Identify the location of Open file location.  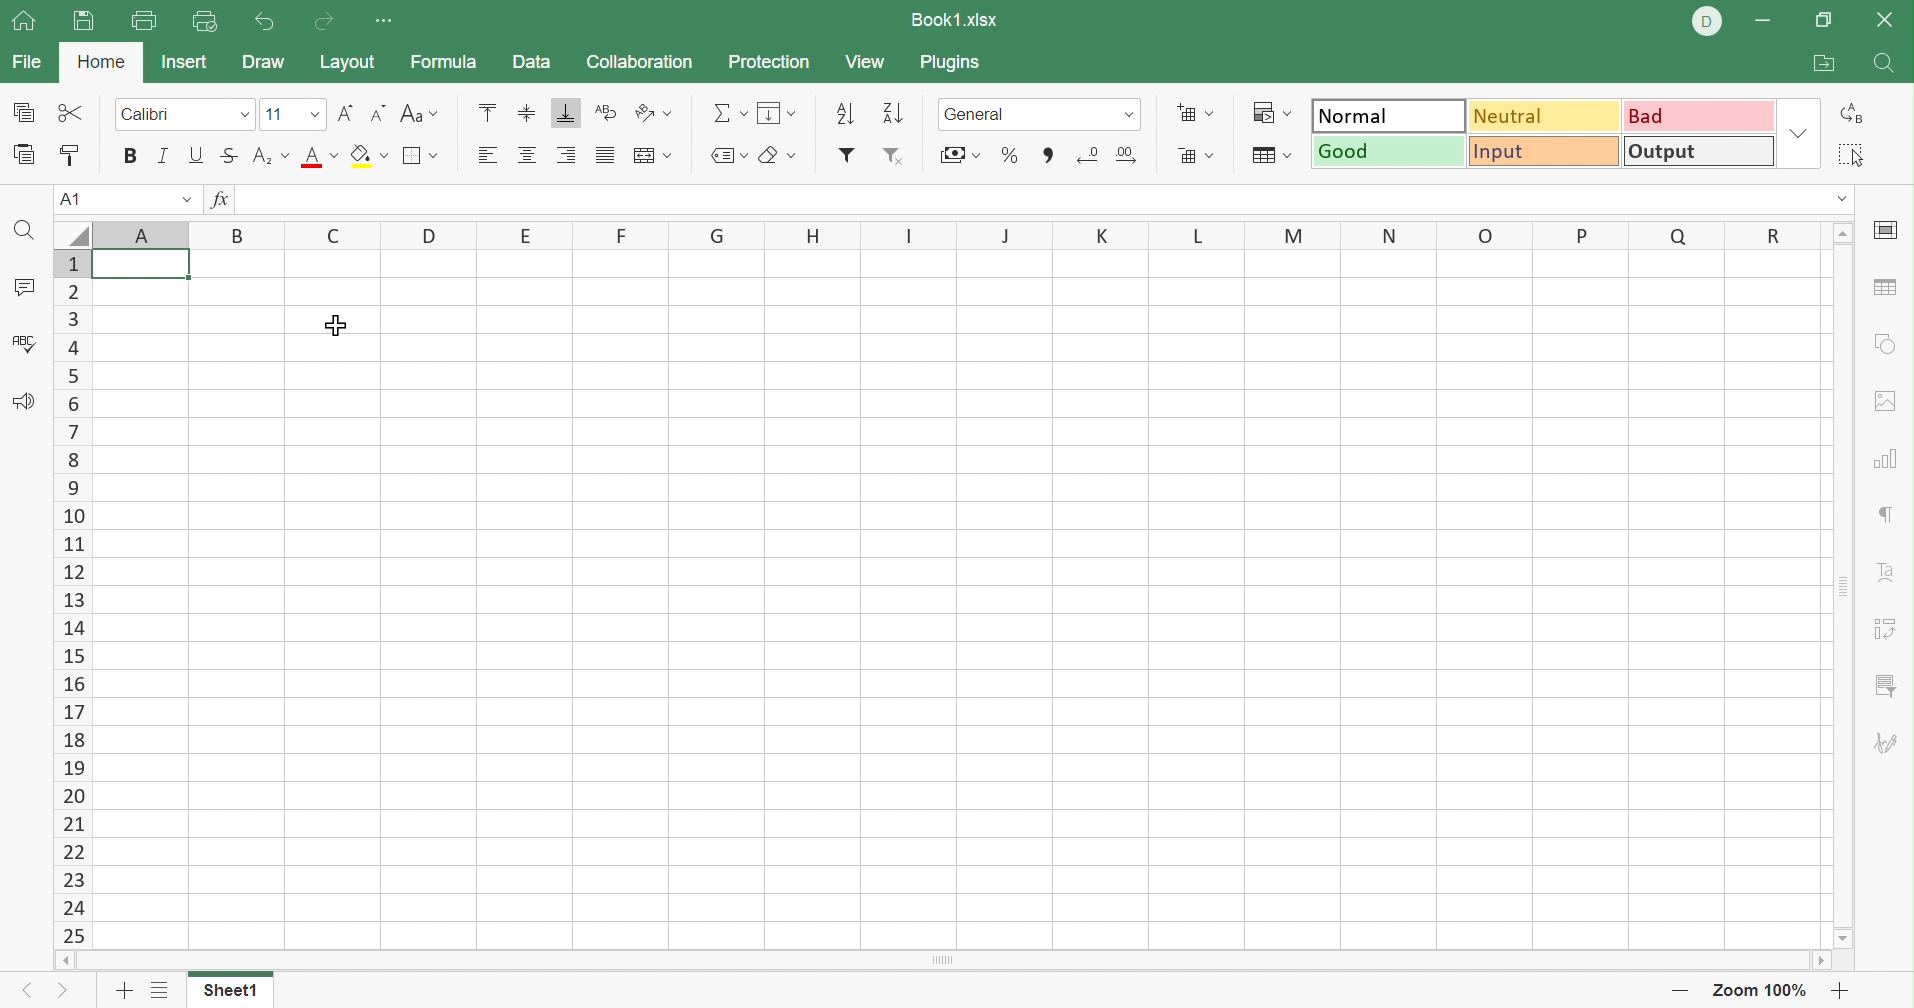
(1826, 63).